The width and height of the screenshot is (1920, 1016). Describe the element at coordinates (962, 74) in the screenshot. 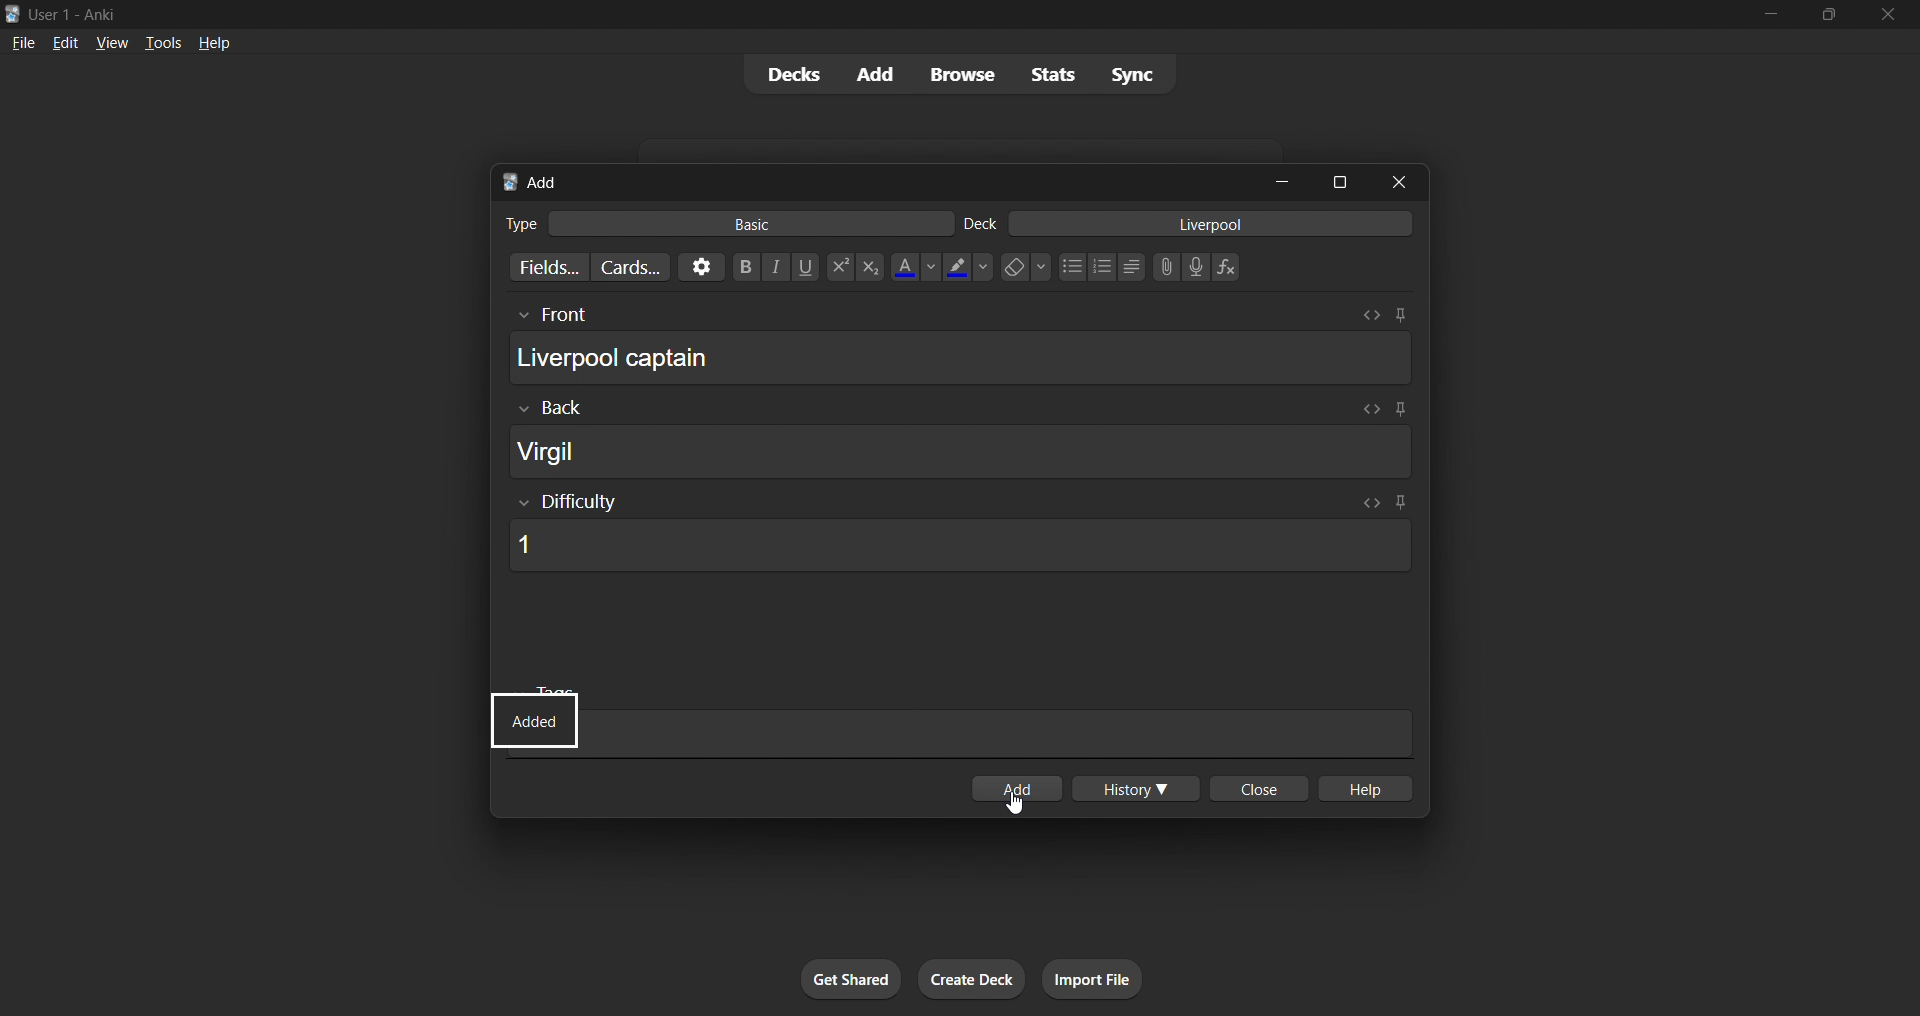

I see `browse` at that location.